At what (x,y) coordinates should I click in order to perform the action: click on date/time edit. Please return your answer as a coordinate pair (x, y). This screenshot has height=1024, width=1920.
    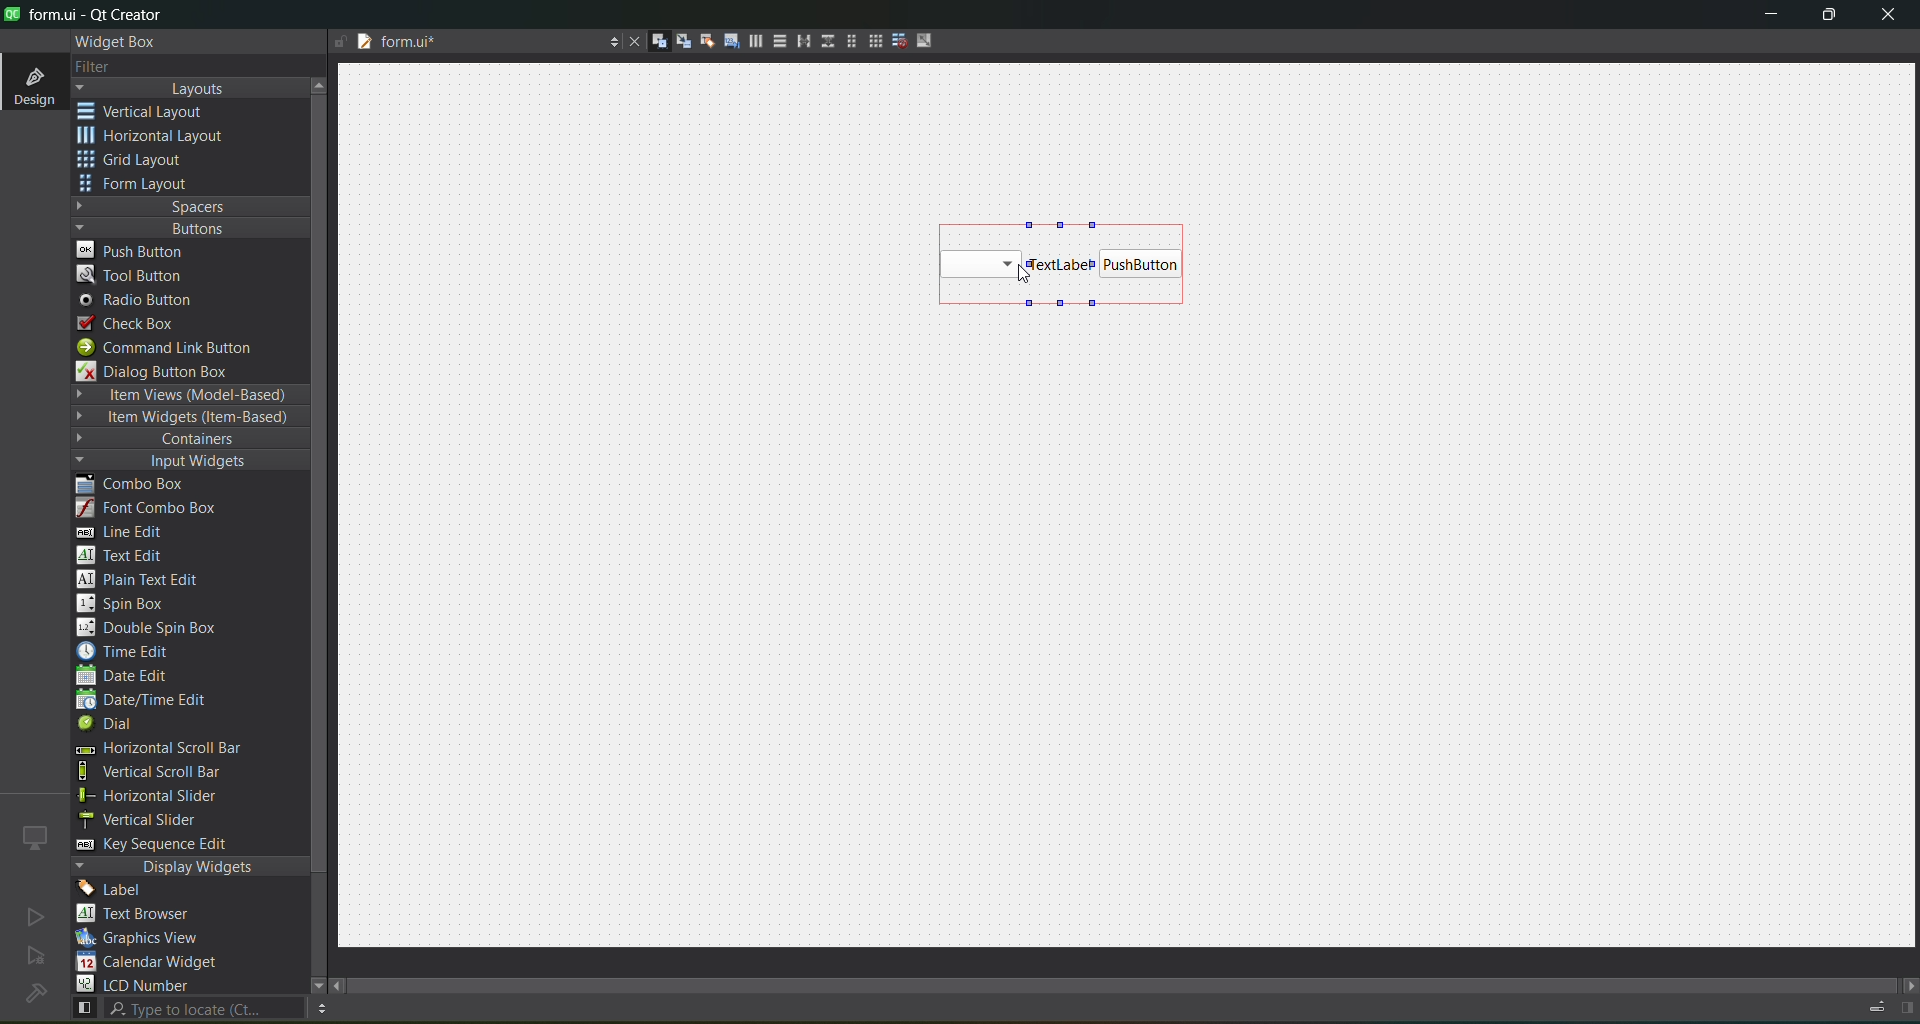
    Looking at the image, I should click on (160, 701).